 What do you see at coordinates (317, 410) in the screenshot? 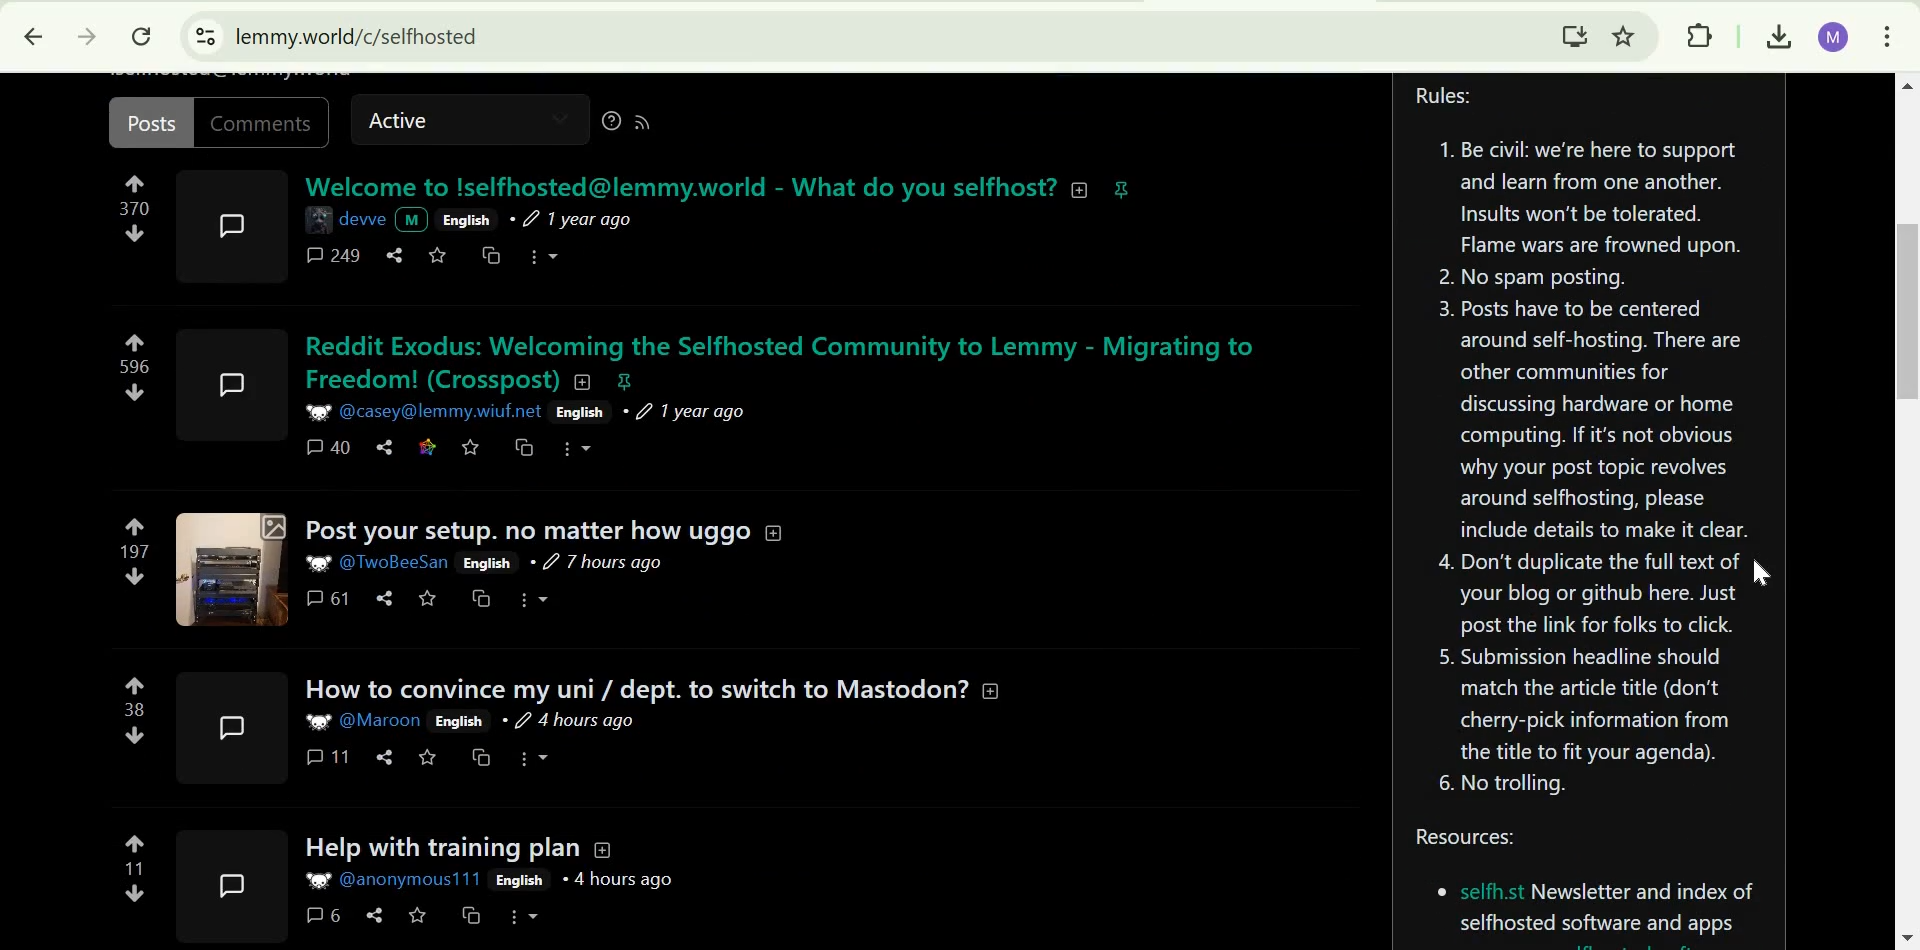
I see `picture` at bounding box center [317, 410].